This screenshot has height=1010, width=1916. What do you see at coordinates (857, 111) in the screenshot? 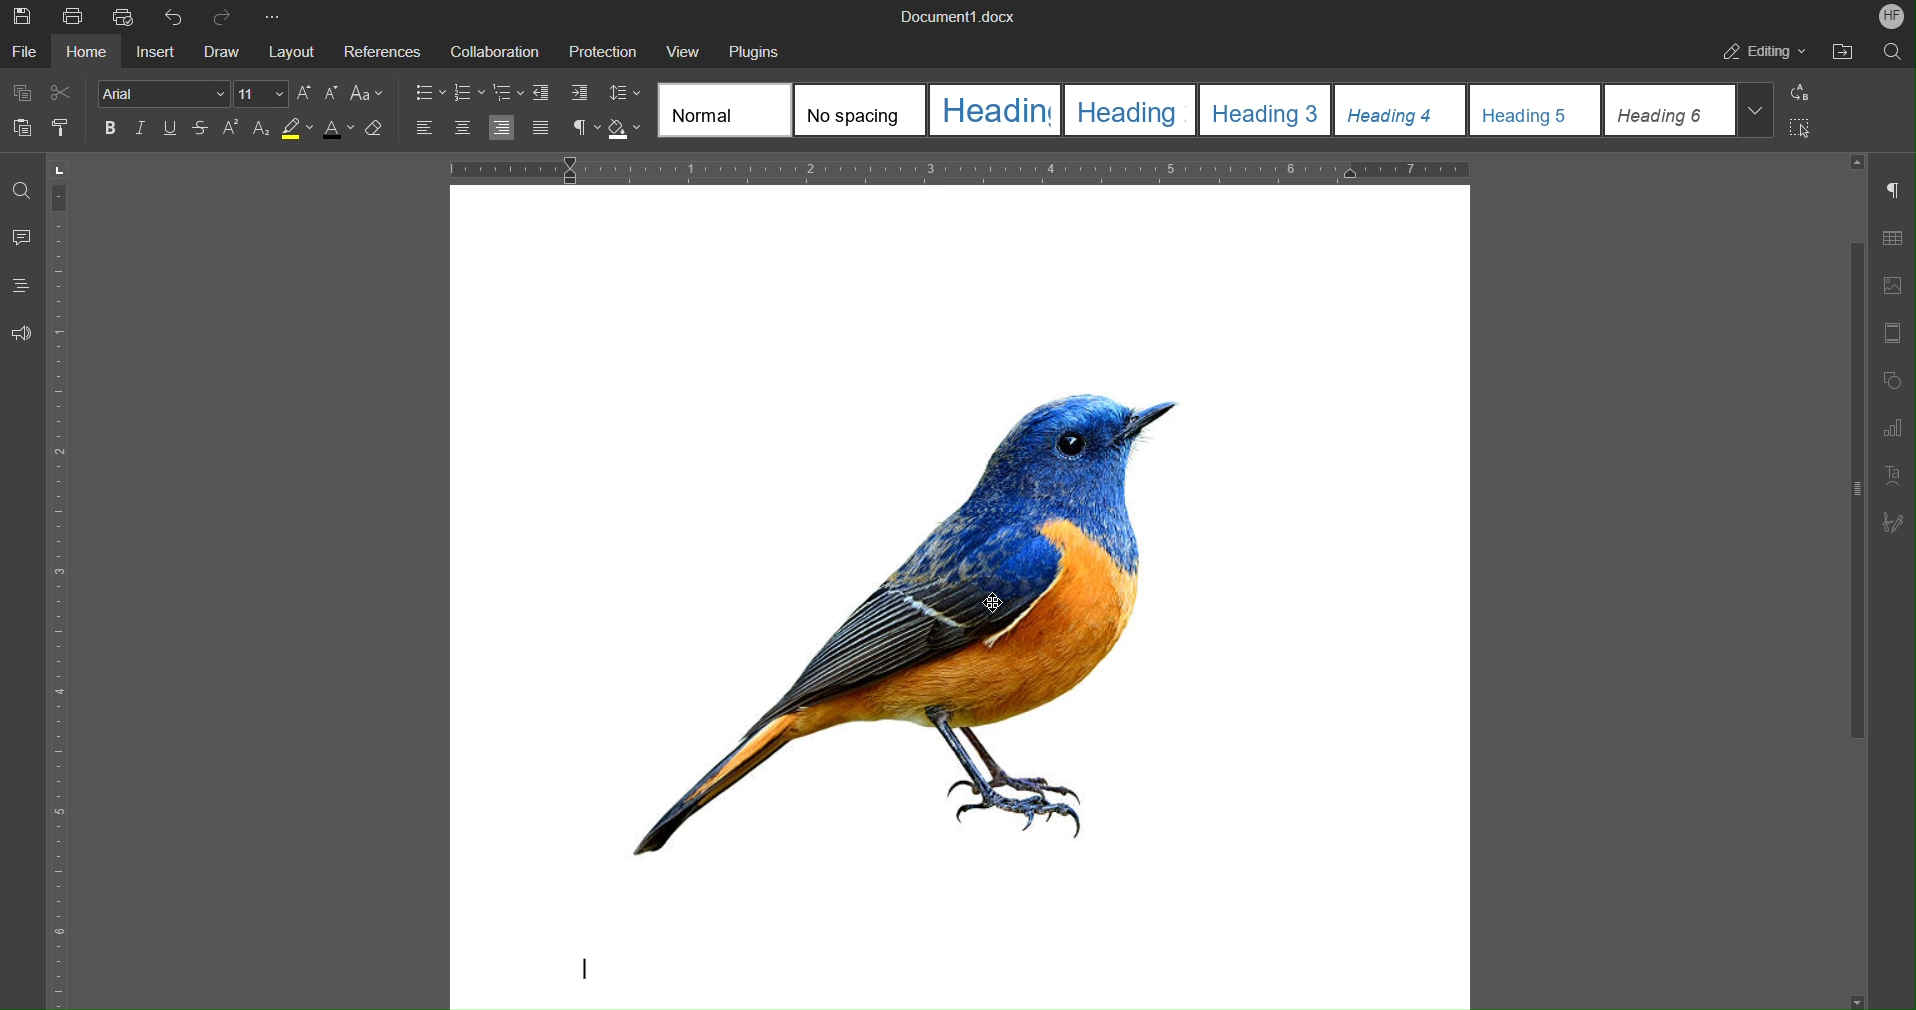
I see `No spacing` at bounding box center [857, 111].